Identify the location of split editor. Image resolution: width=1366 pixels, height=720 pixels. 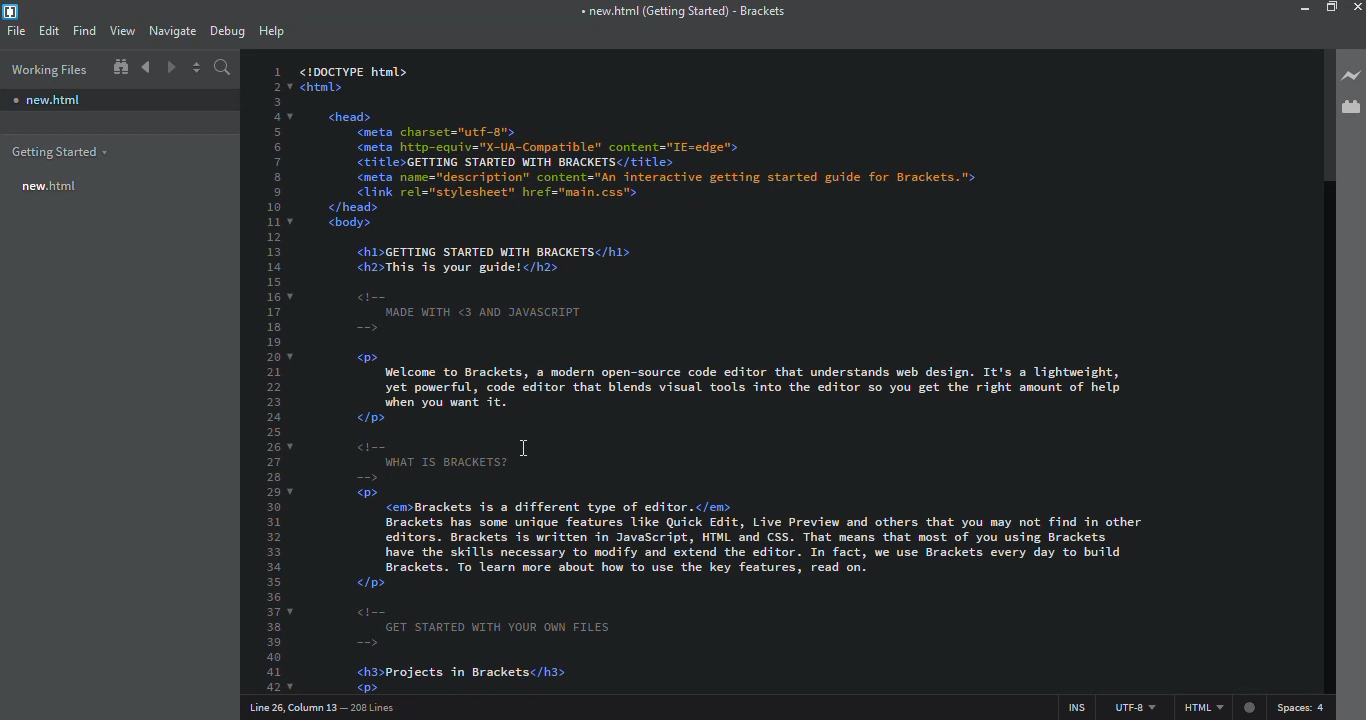
(198, 70).